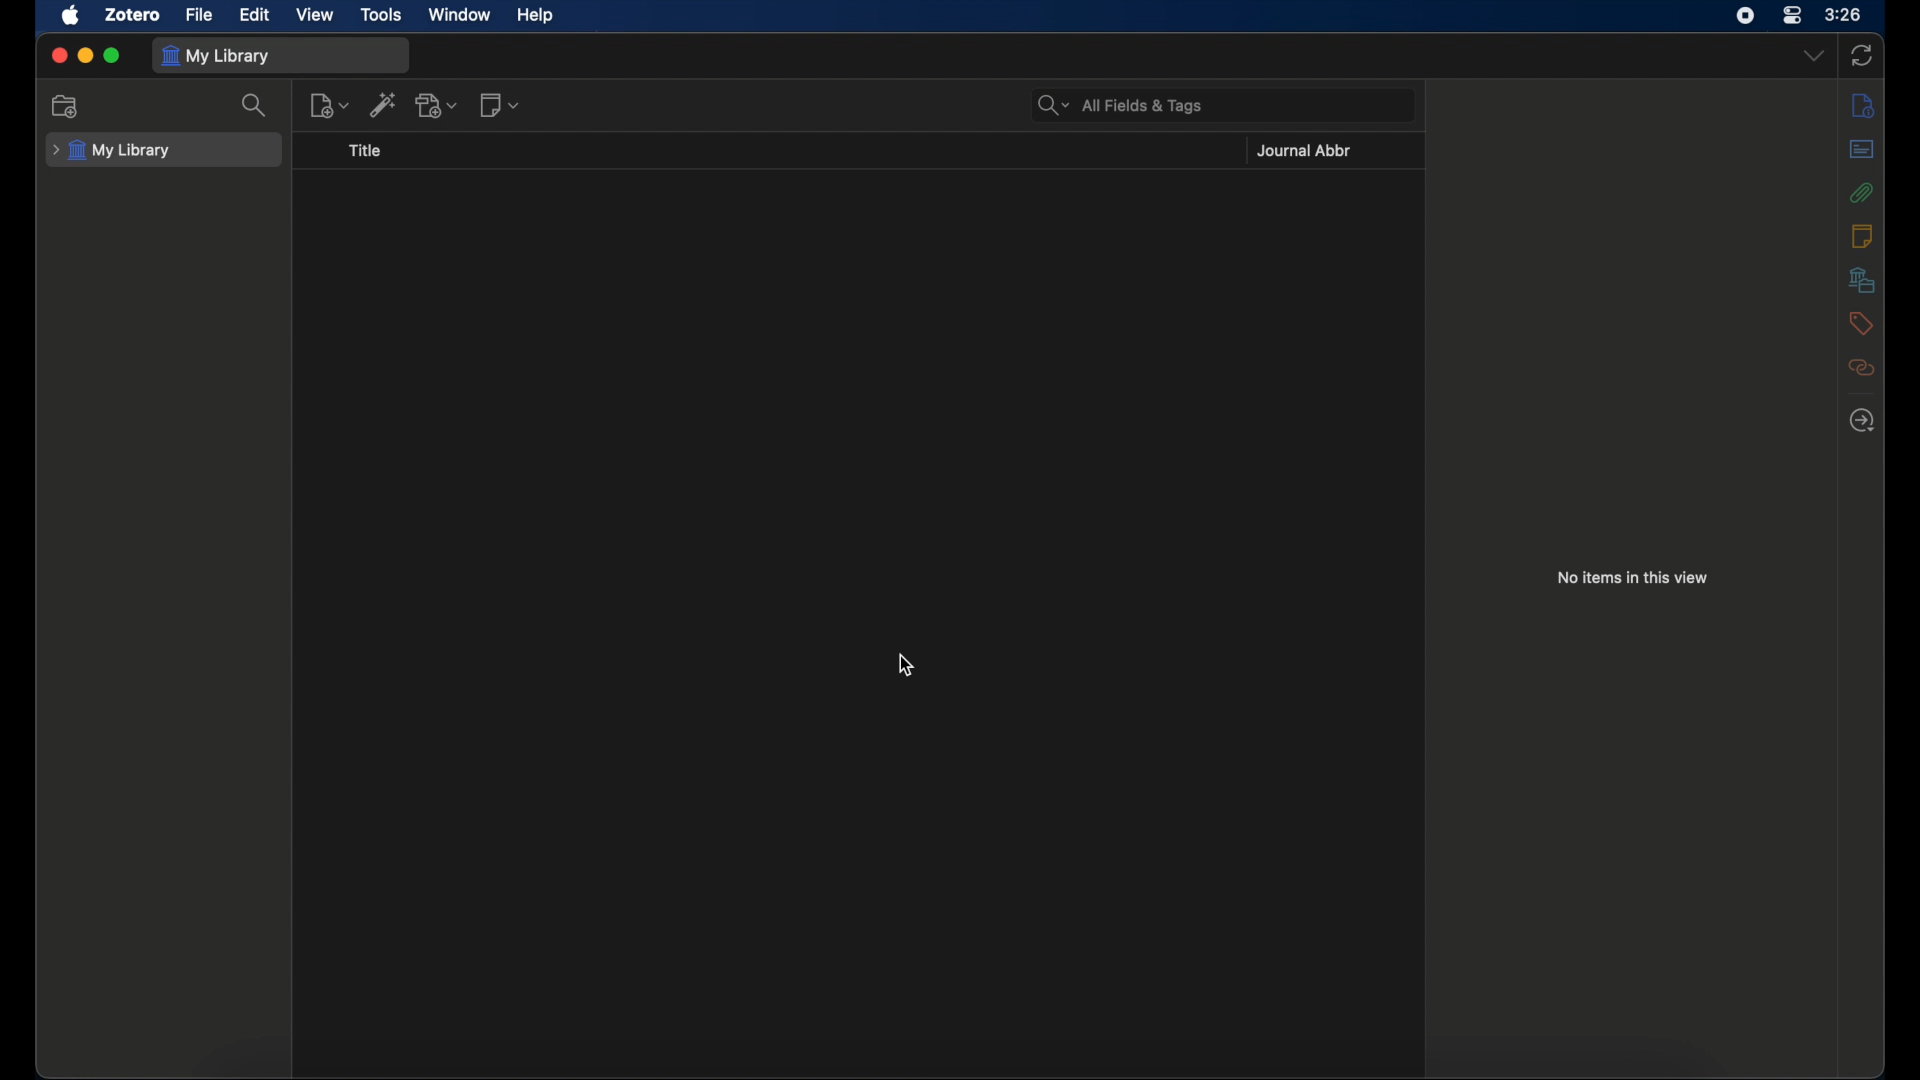  Describe the element at coordinates (1120, 106) in the screenshot. I see `all fields & tags` at that location.